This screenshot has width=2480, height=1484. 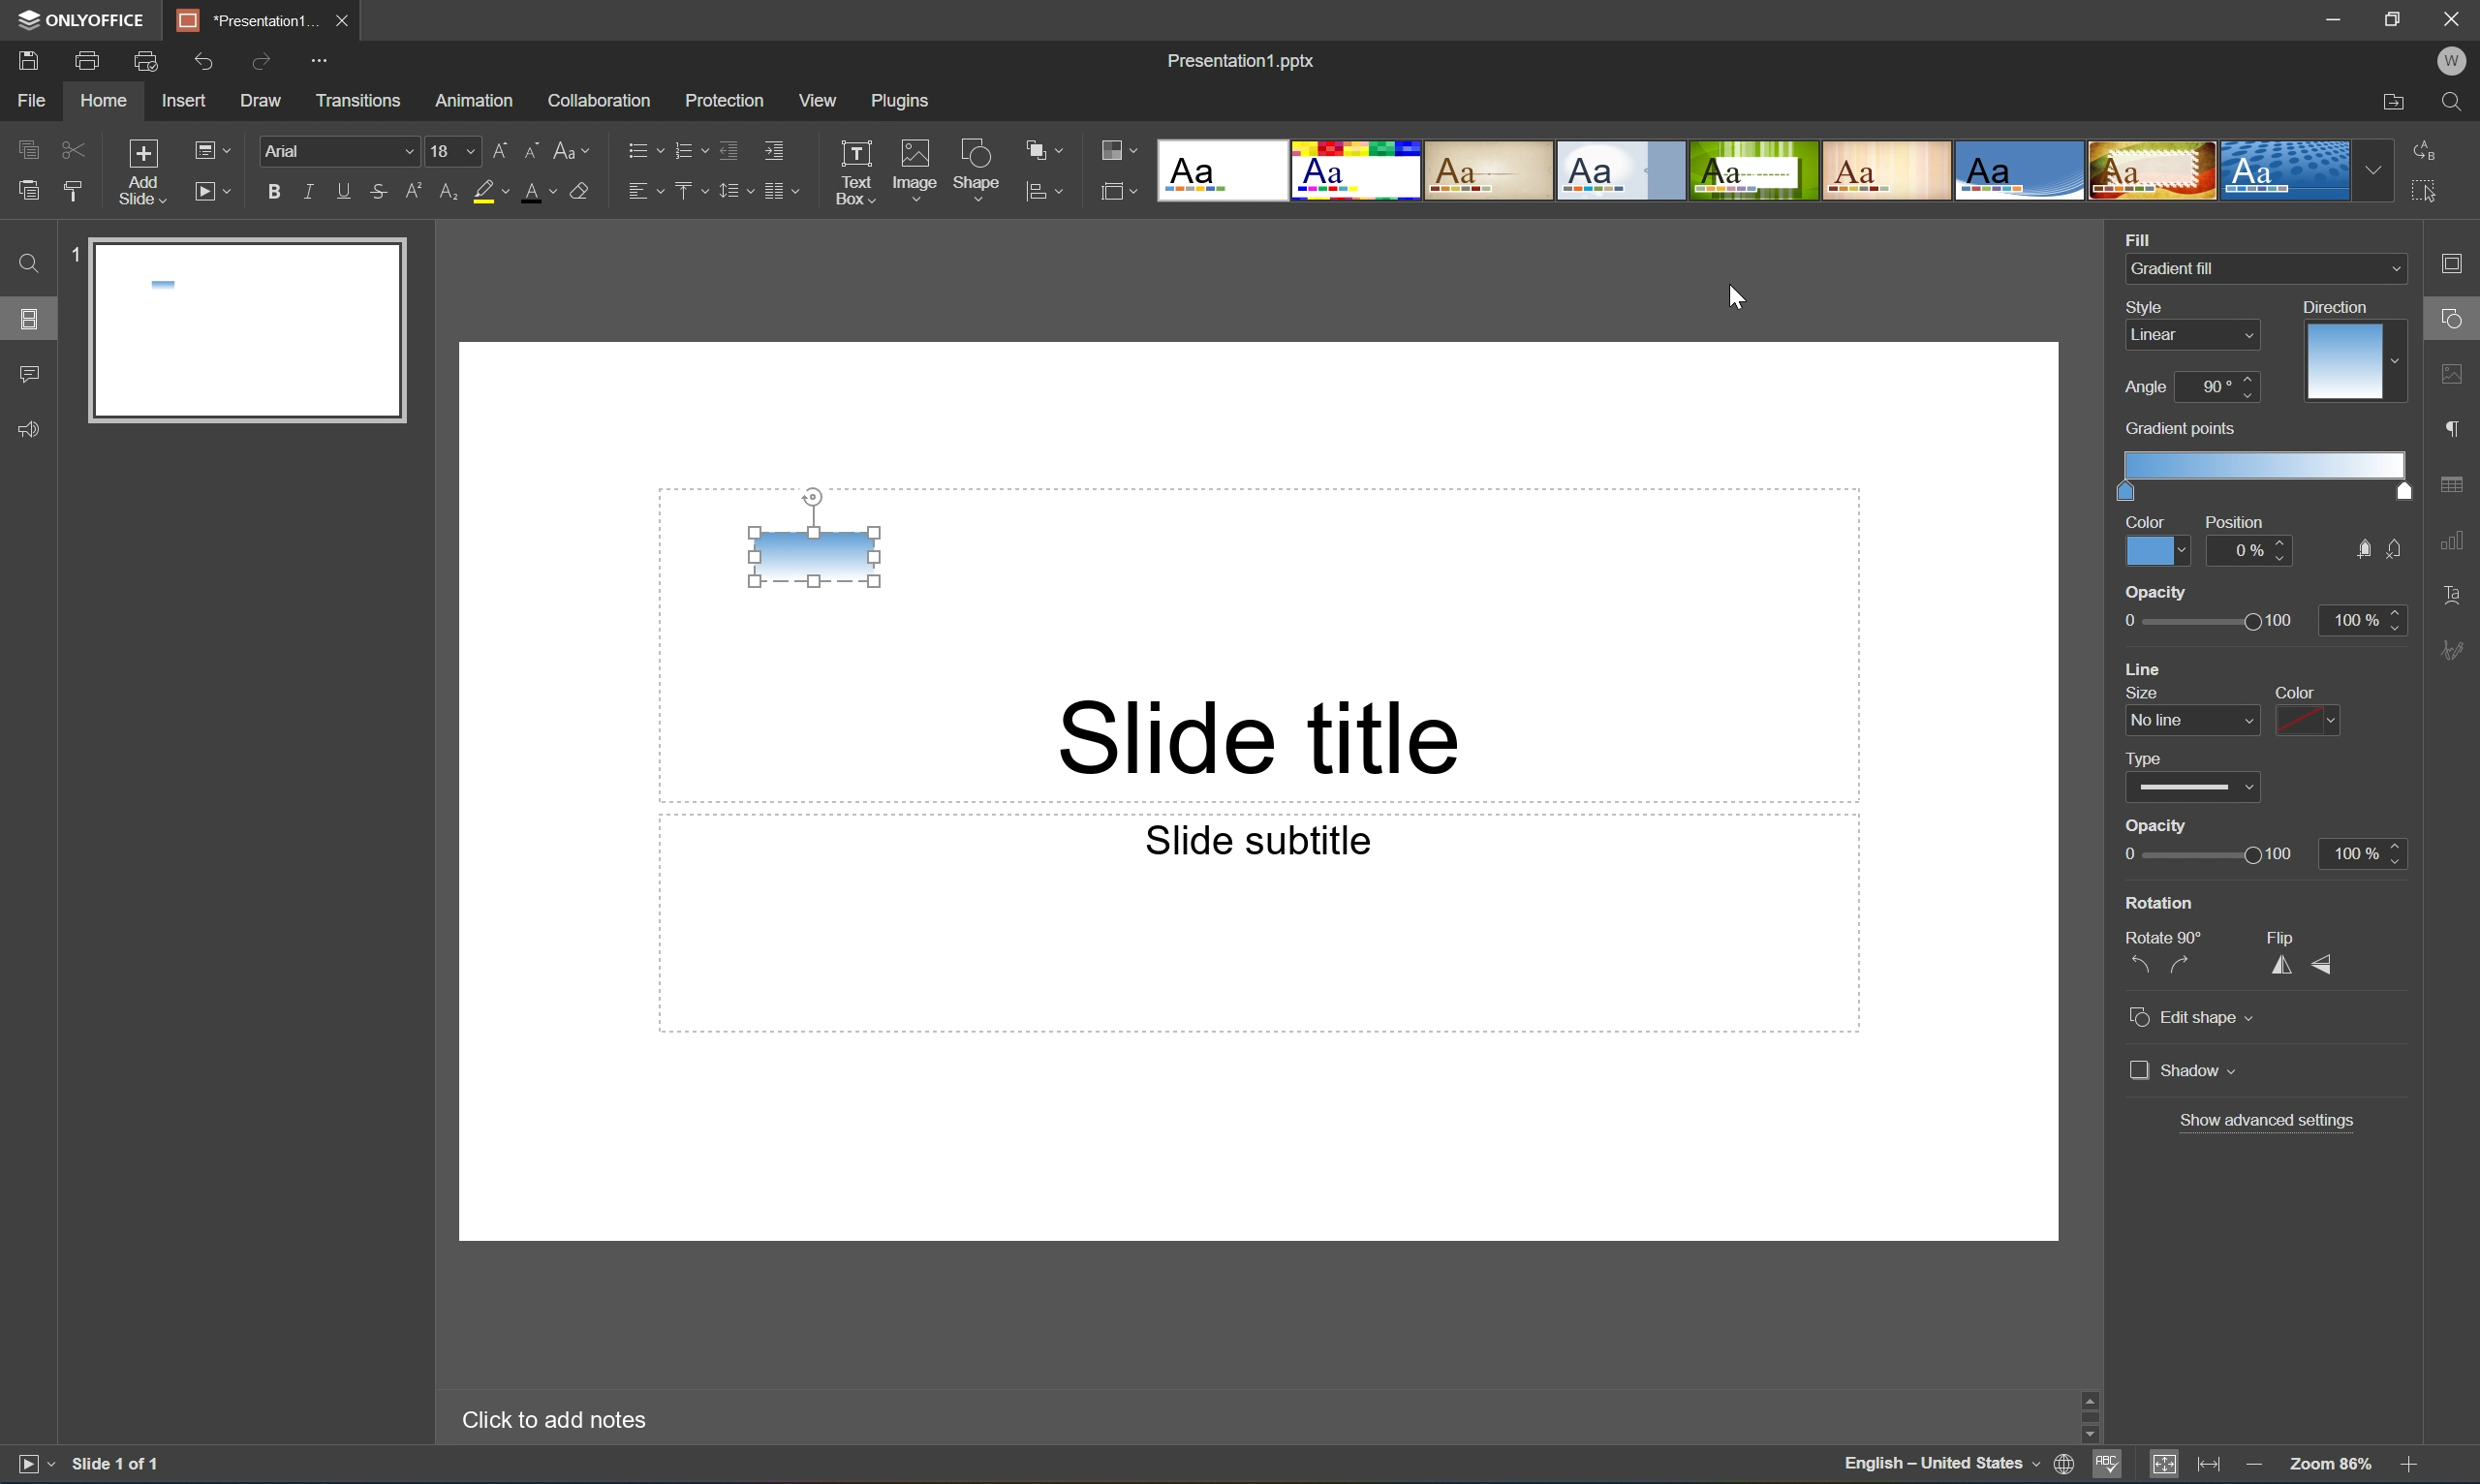 I want to click on Opacity, so click(x=2158, y=826).